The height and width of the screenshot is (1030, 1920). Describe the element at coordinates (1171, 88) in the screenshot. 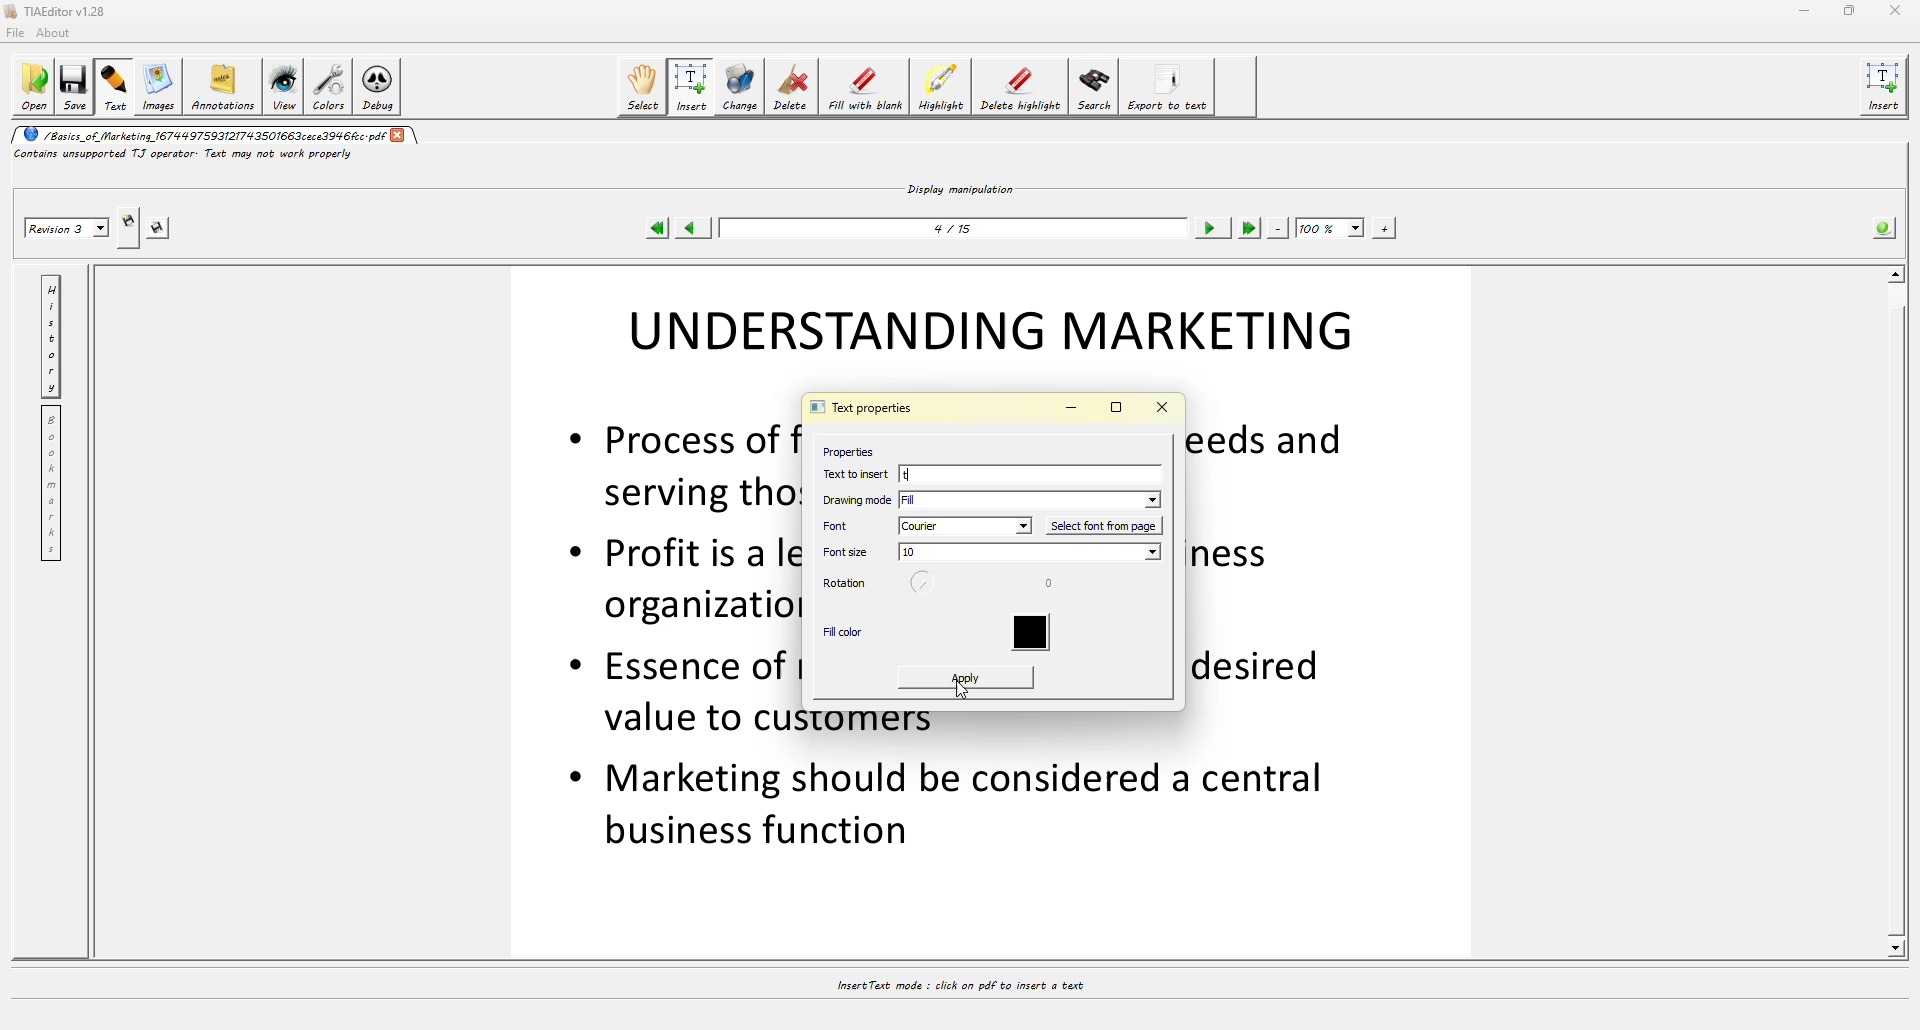

I see `export to text` at that location.